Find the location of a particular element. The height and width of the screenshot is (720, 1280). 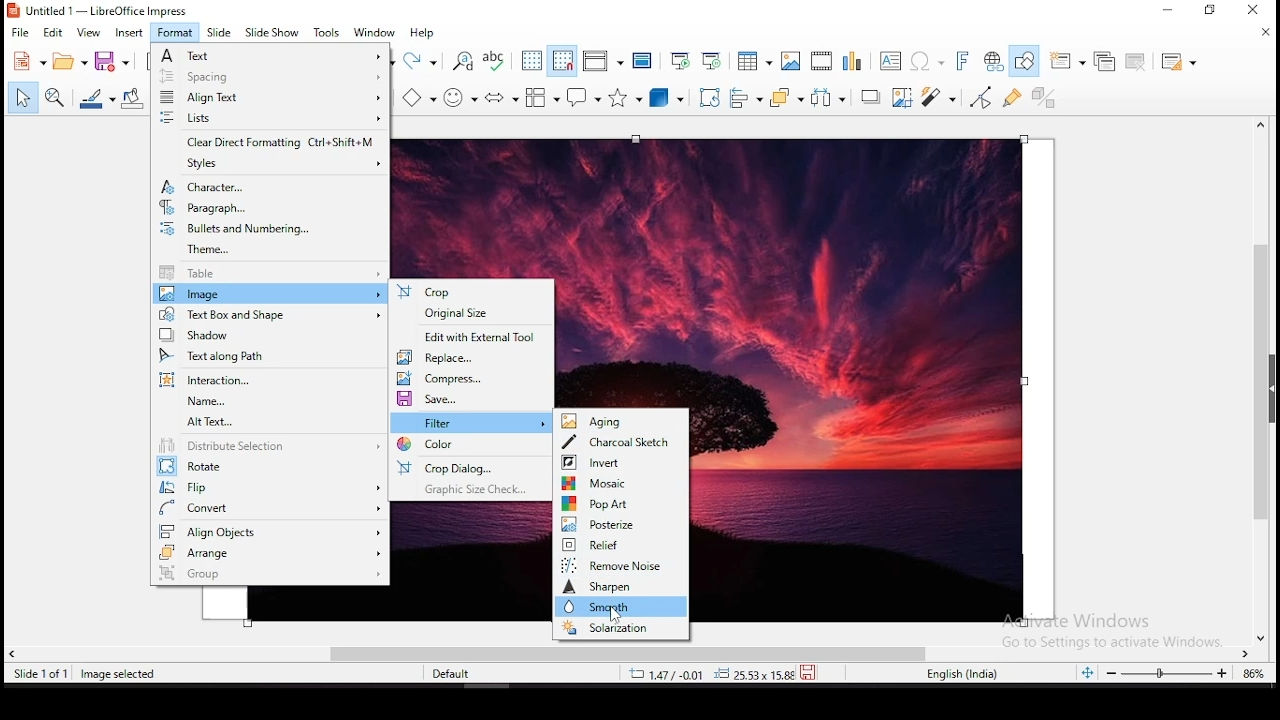

text along path is located at coordinates (268, 356).